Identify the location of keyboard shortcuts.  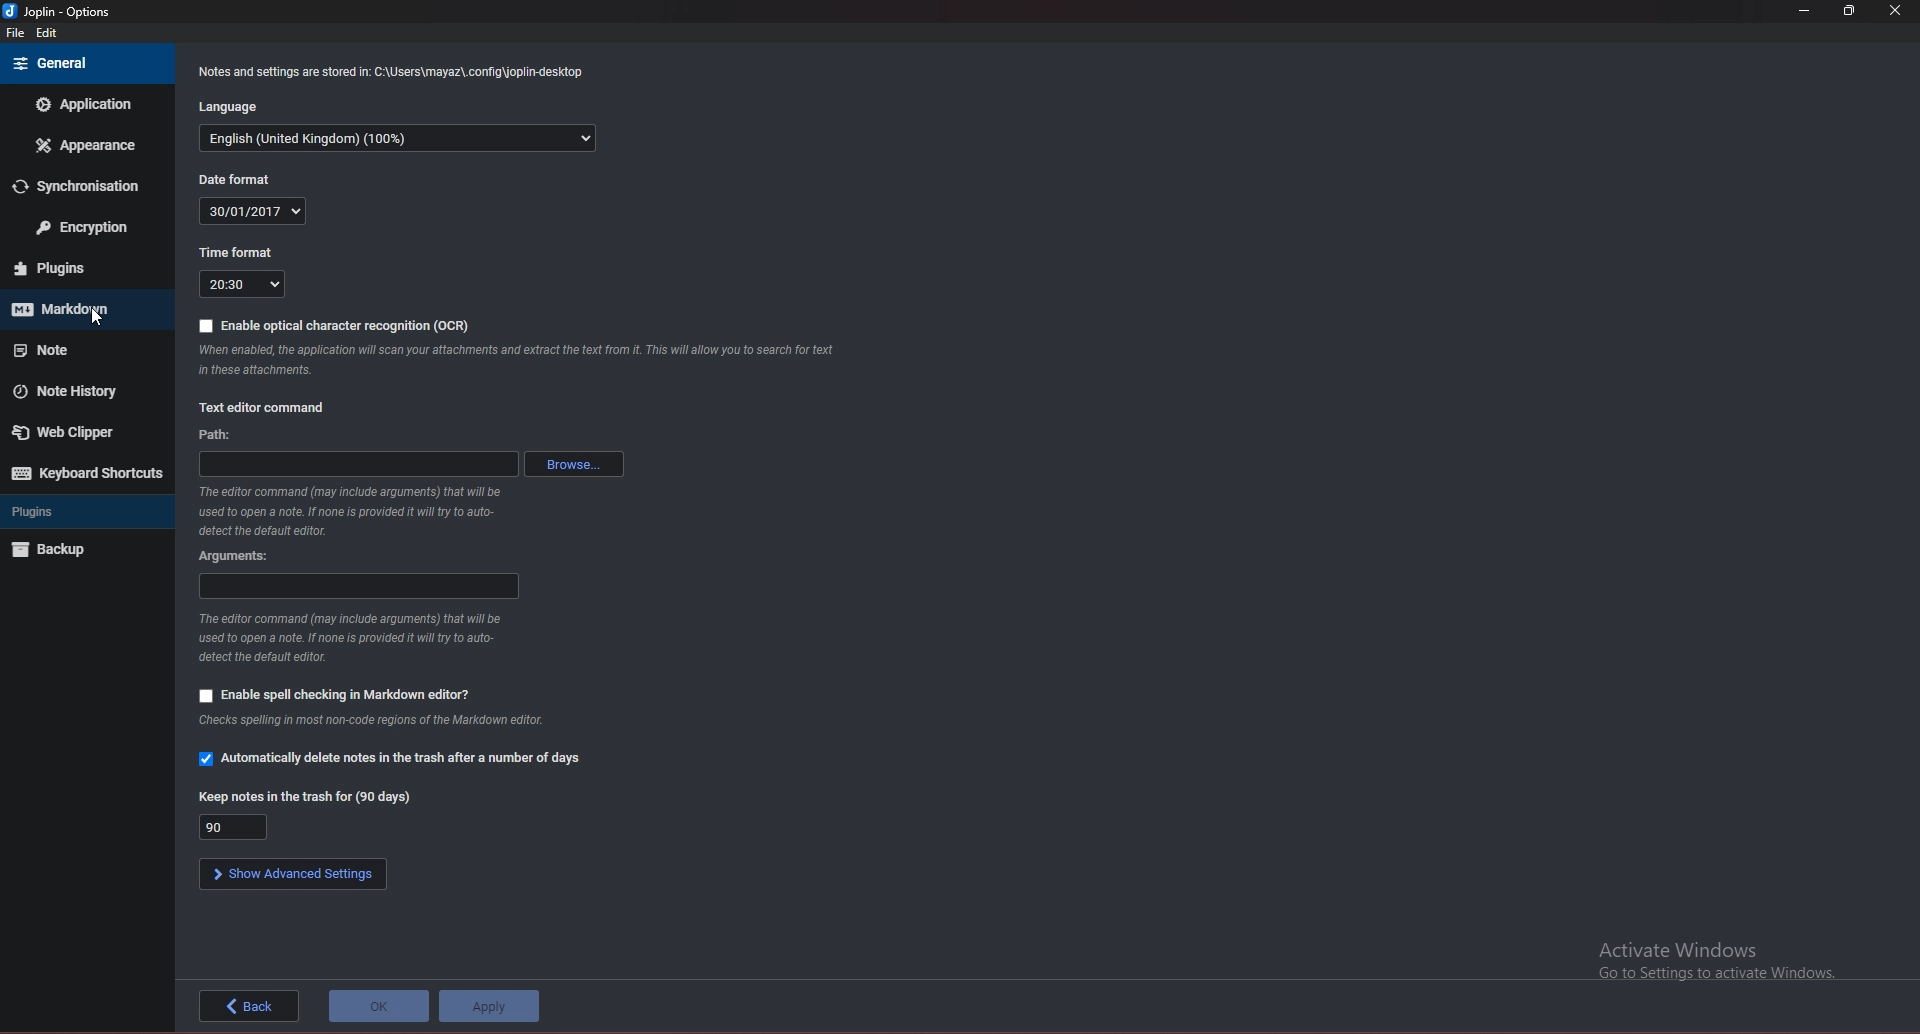
(84, 473).